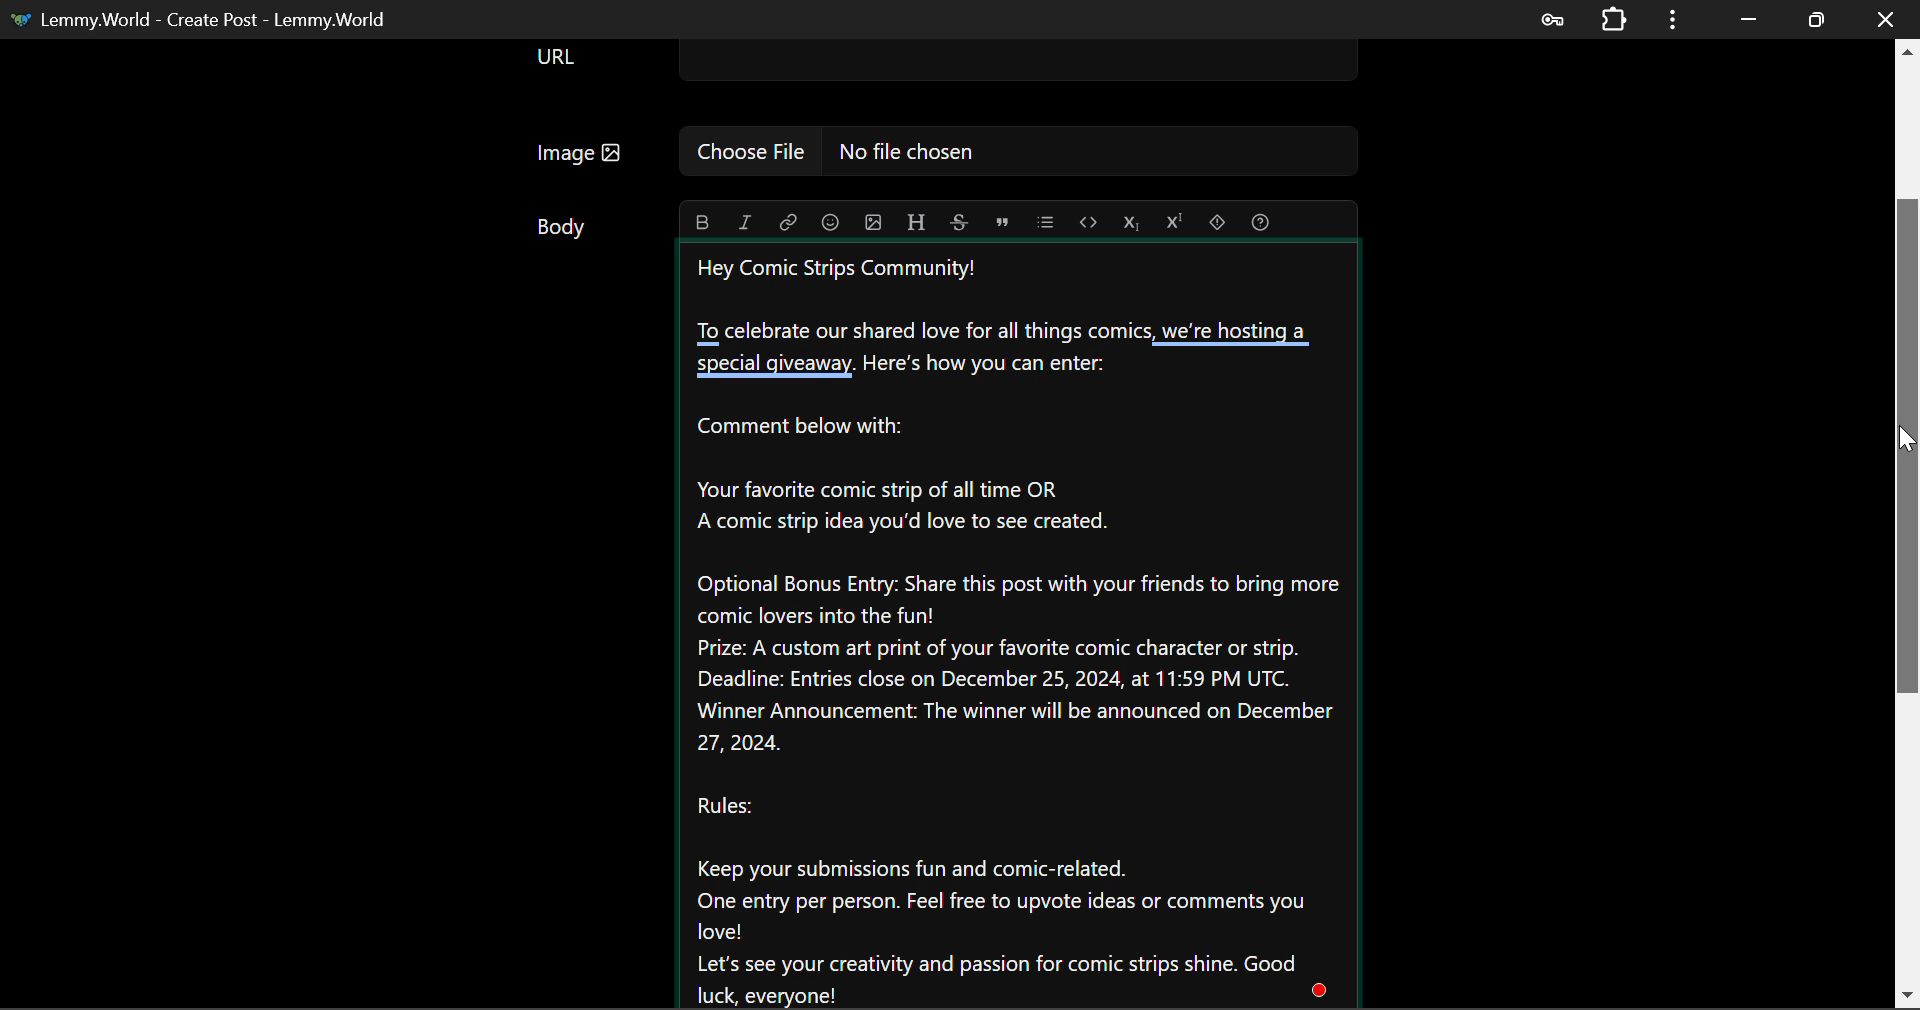 This screenshot has height=1010, width=1920. What do you see at coordinates (960, 222) in the screenshot?
I see `strikethrough` at bounding box center [960, 222].